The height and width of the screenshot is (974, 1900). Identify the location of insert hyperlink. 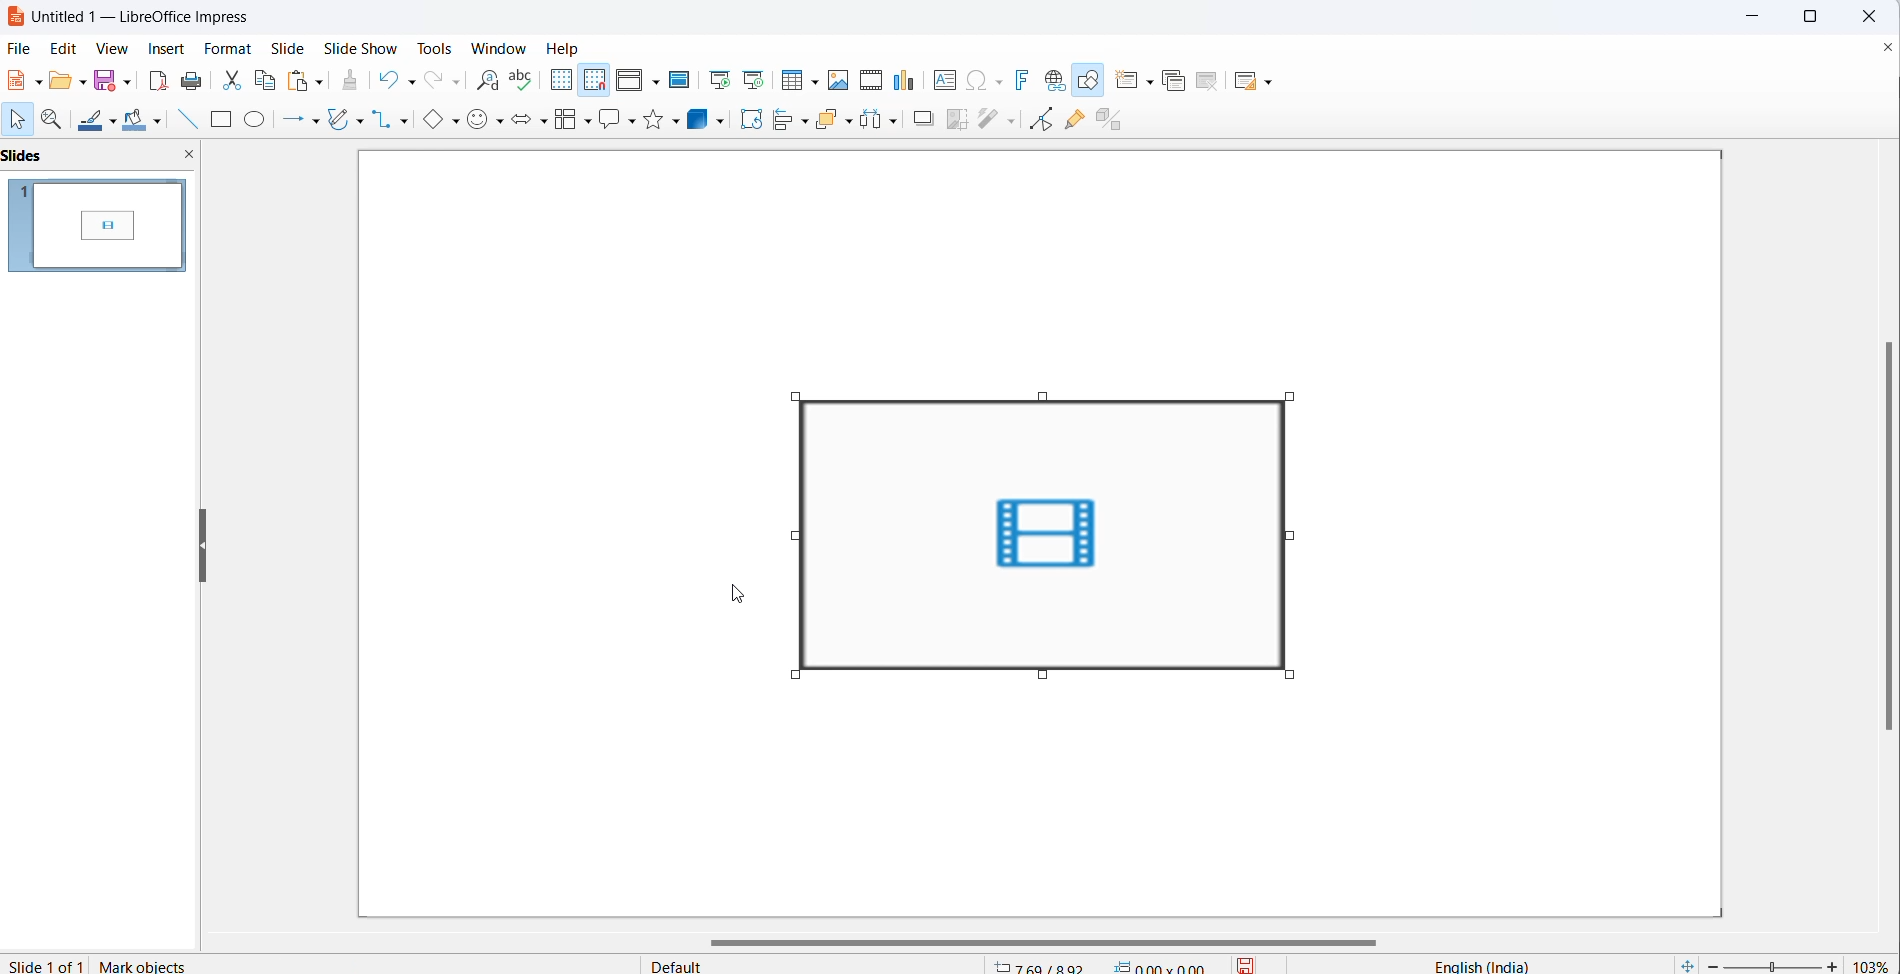
(1058, 81).